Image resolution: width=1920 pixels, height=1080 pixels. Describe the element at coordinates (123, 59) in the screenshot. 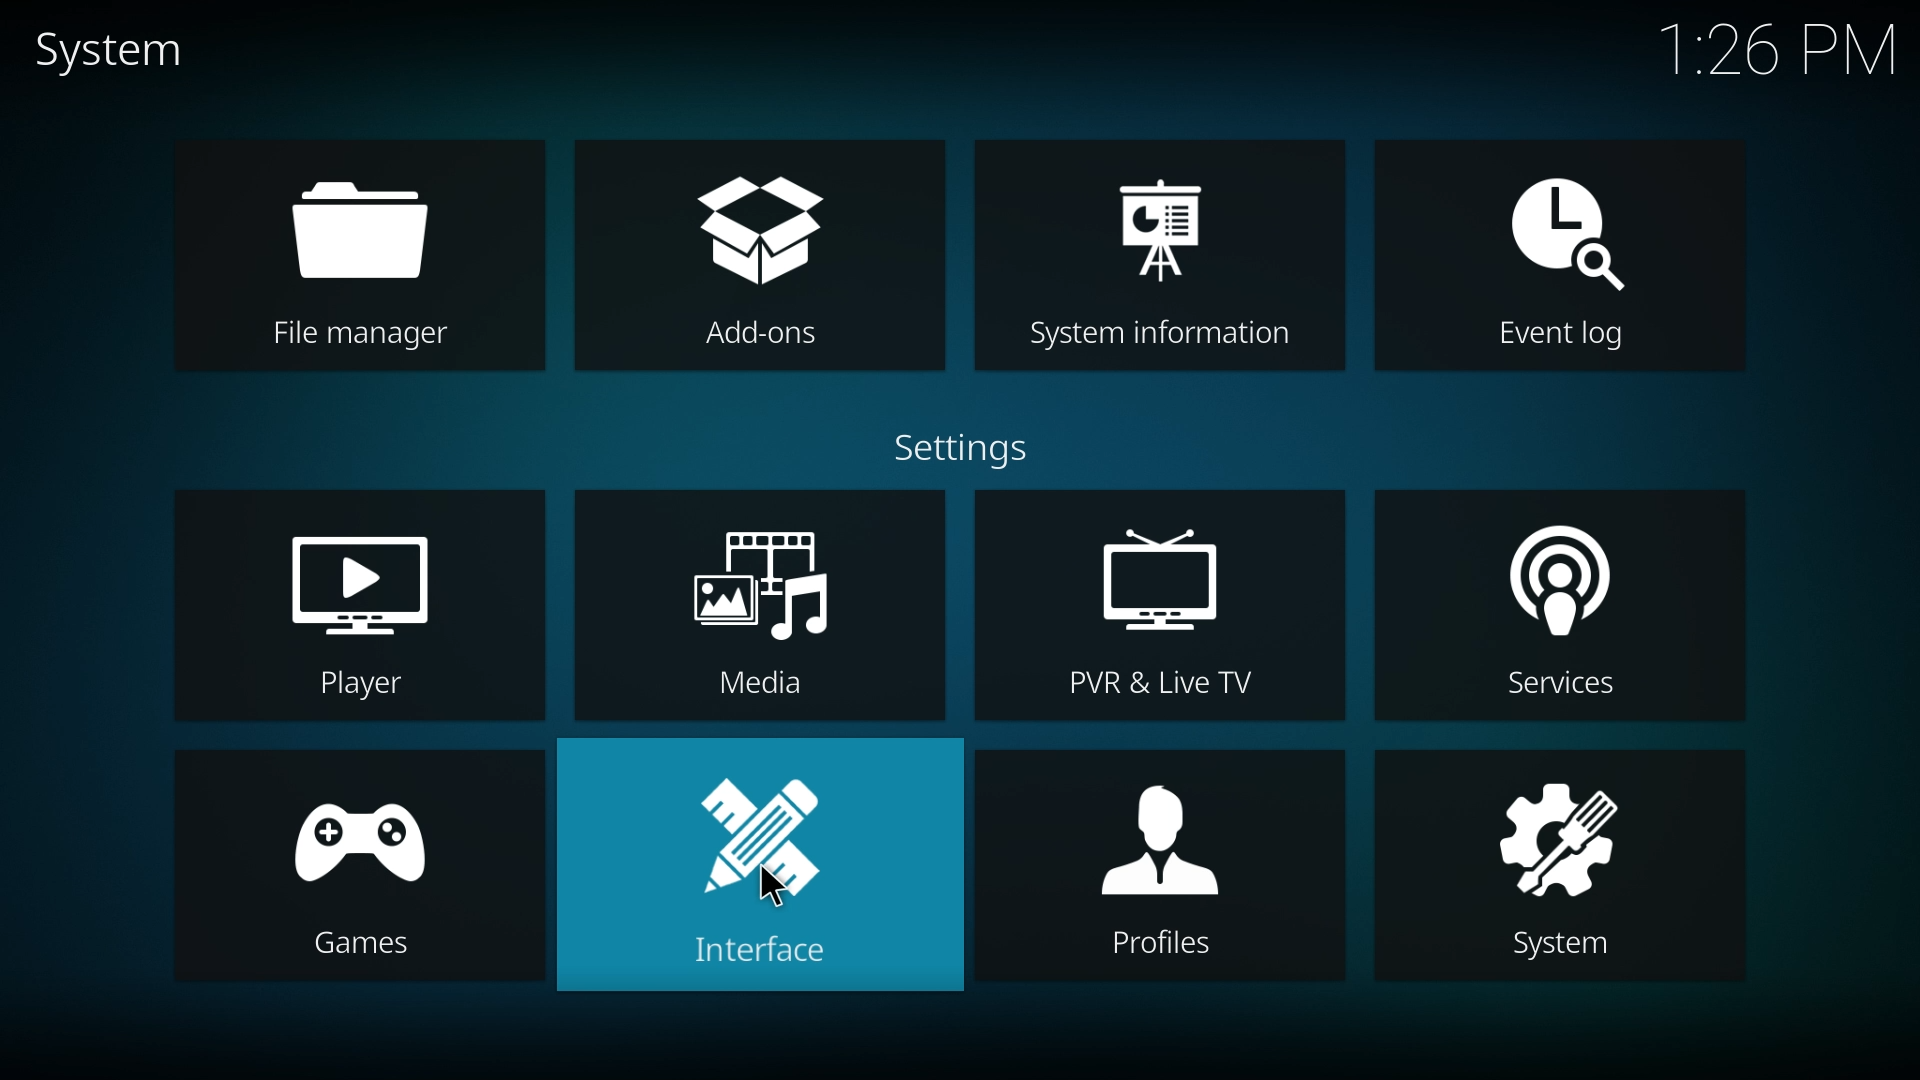

I see `system` at that location.